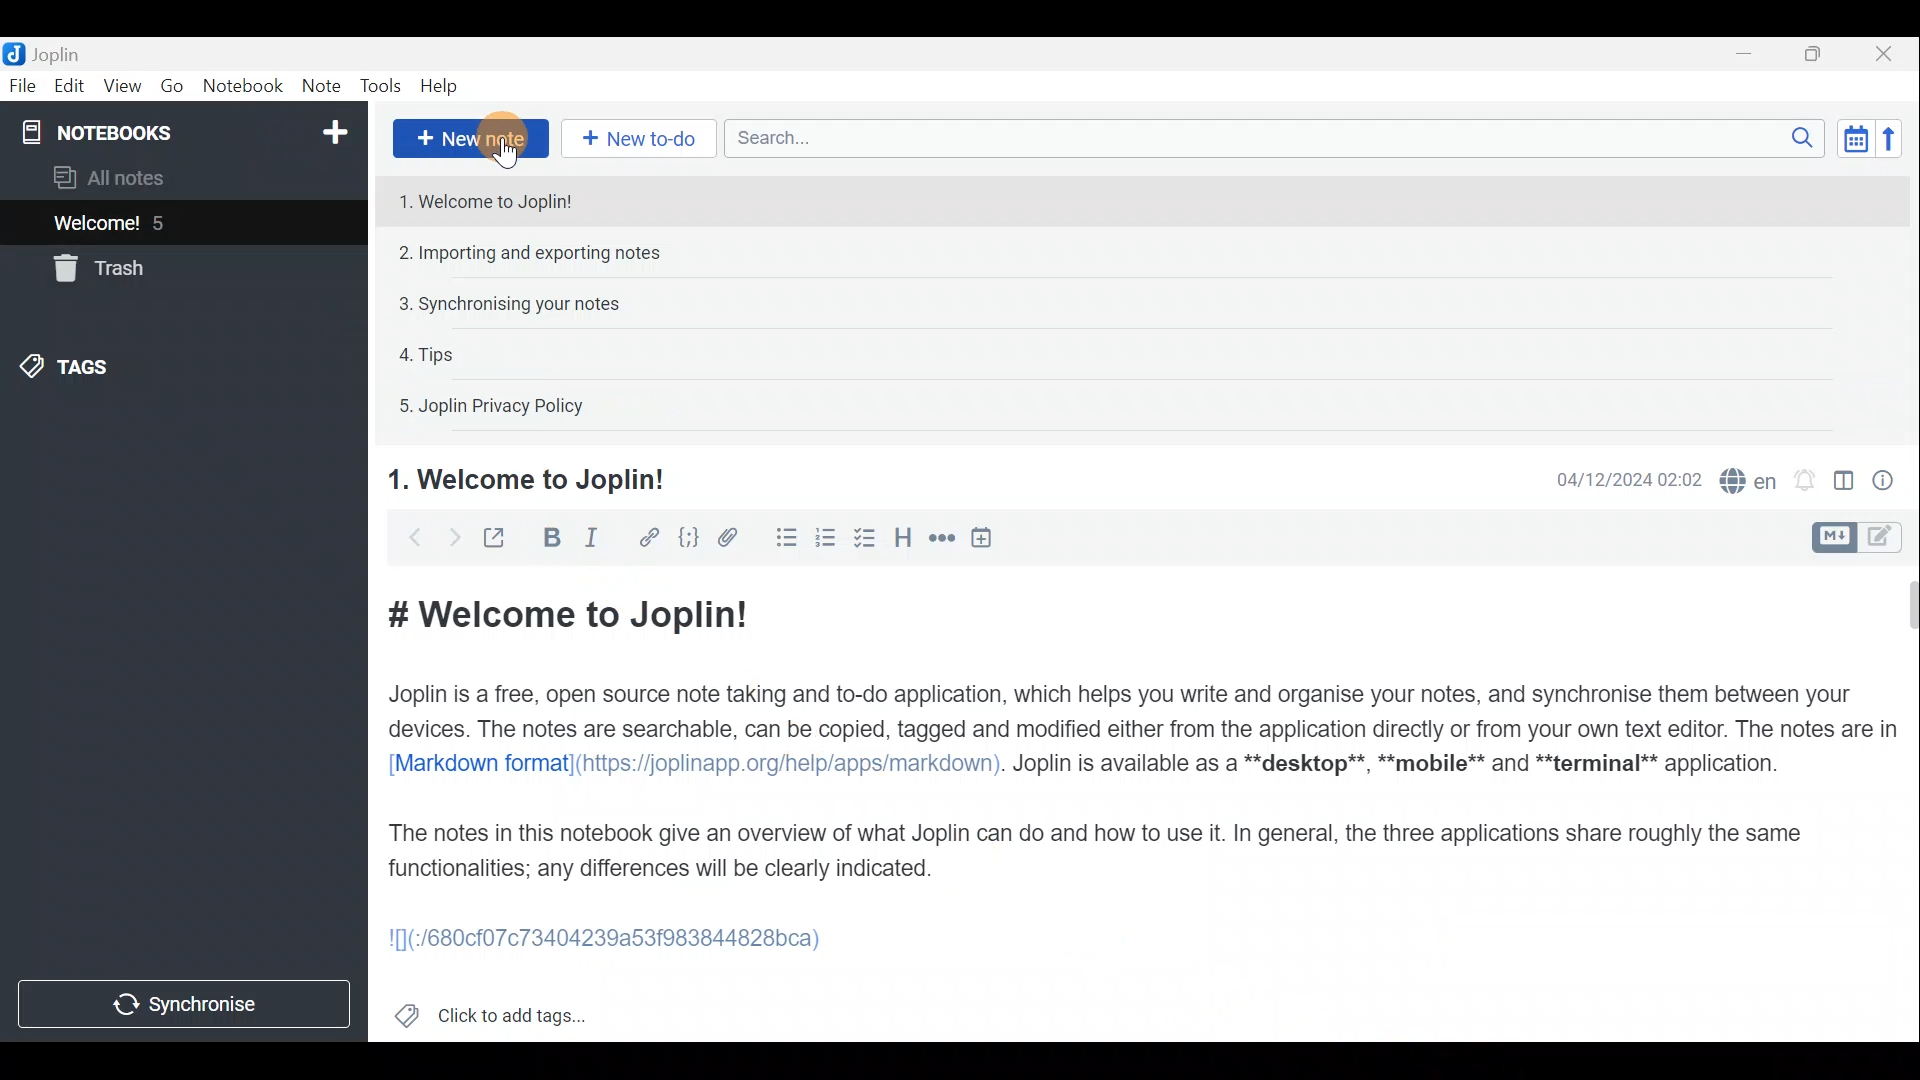 Image resolution: width=1920 pixels, height=1080 pixels. What do you see at coordinates (121, 88) in the screenshot?
I see `View` at bounding box center [121, 88].